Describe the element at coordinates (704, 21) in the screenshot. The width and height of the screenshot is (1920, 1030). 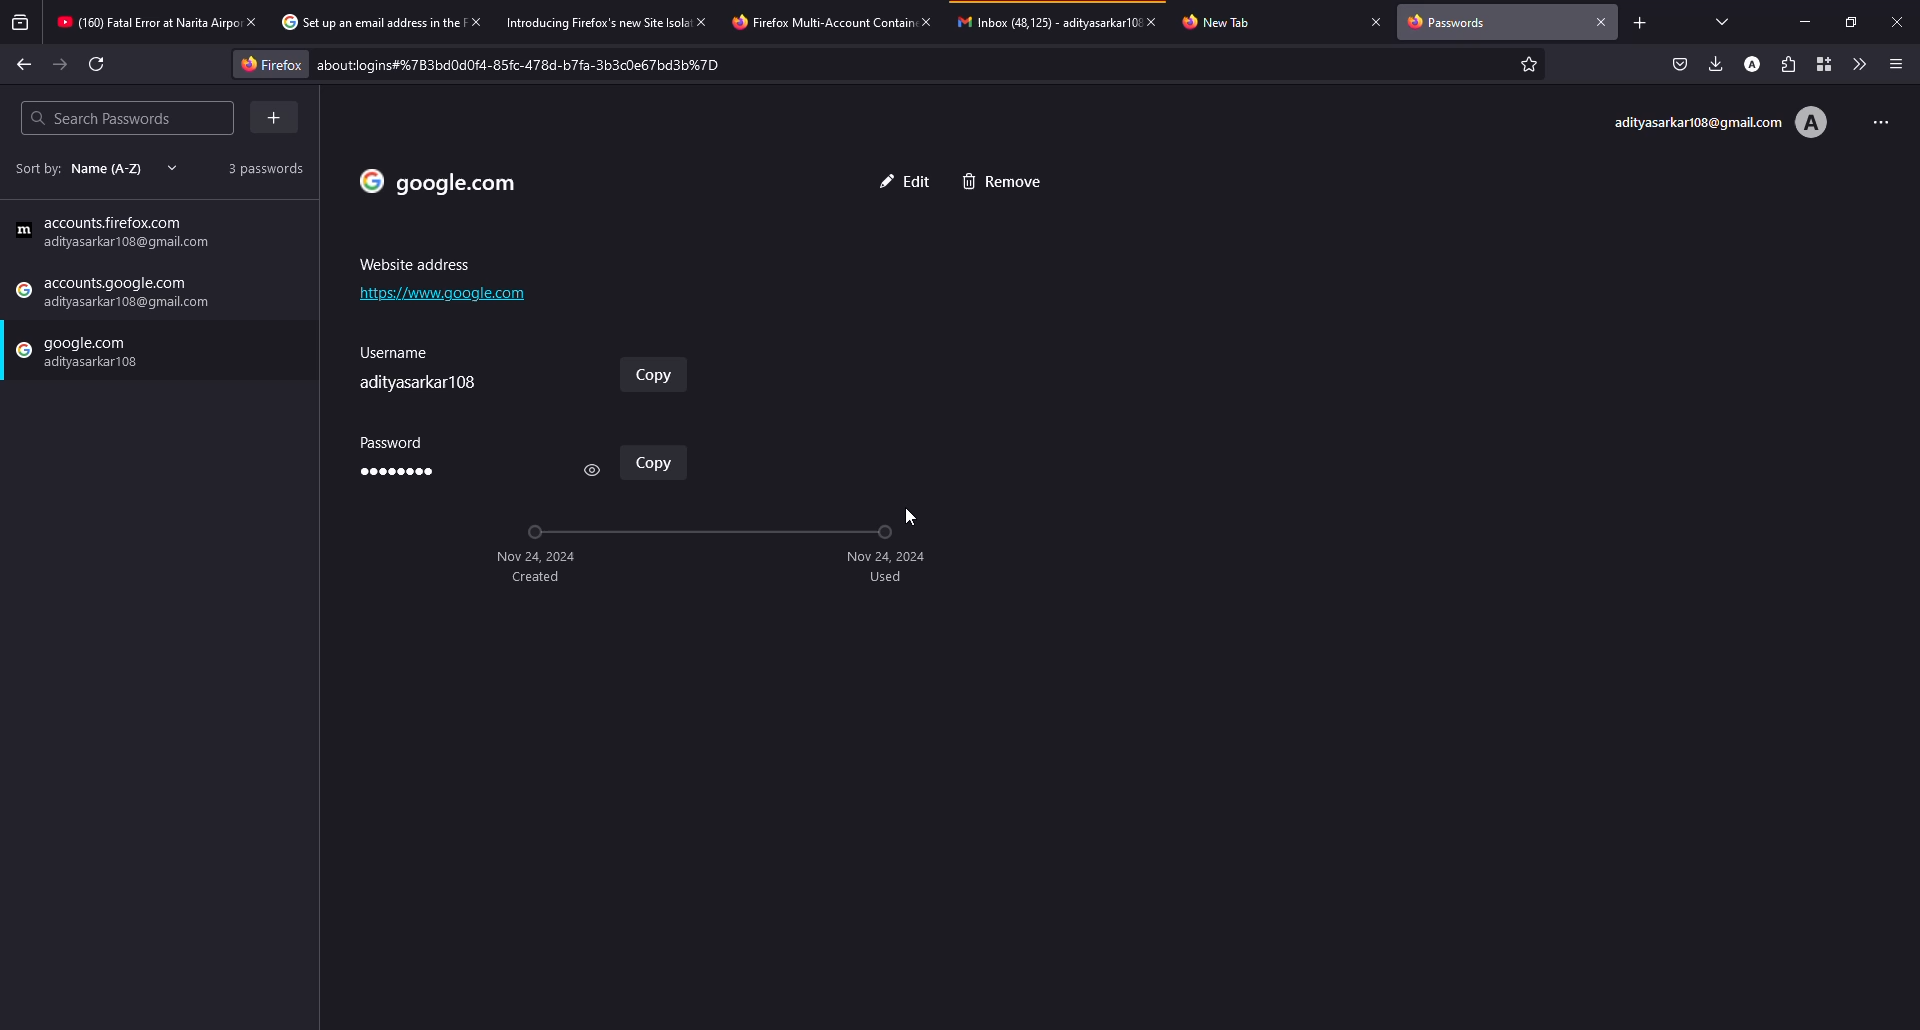
I see `close` at that location.